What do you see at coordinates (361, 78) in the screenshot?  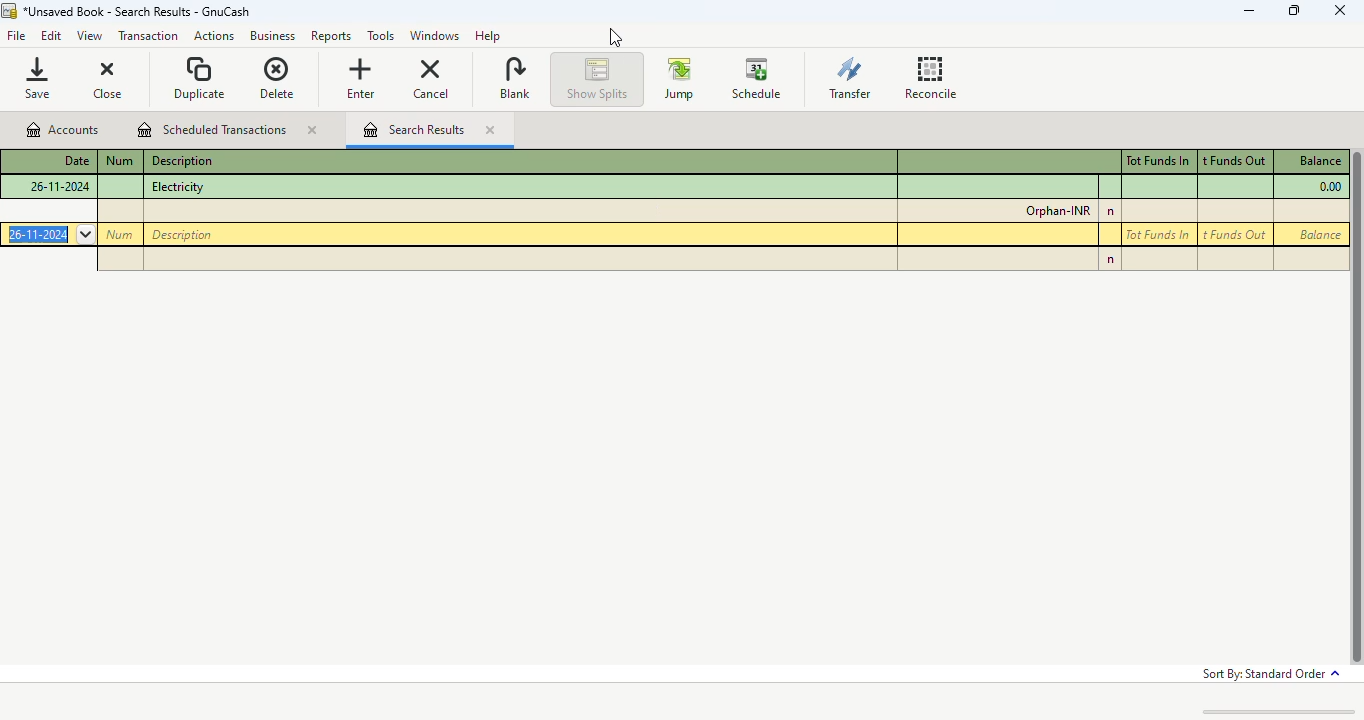 I see `enter` at bounding box center [361, 78].